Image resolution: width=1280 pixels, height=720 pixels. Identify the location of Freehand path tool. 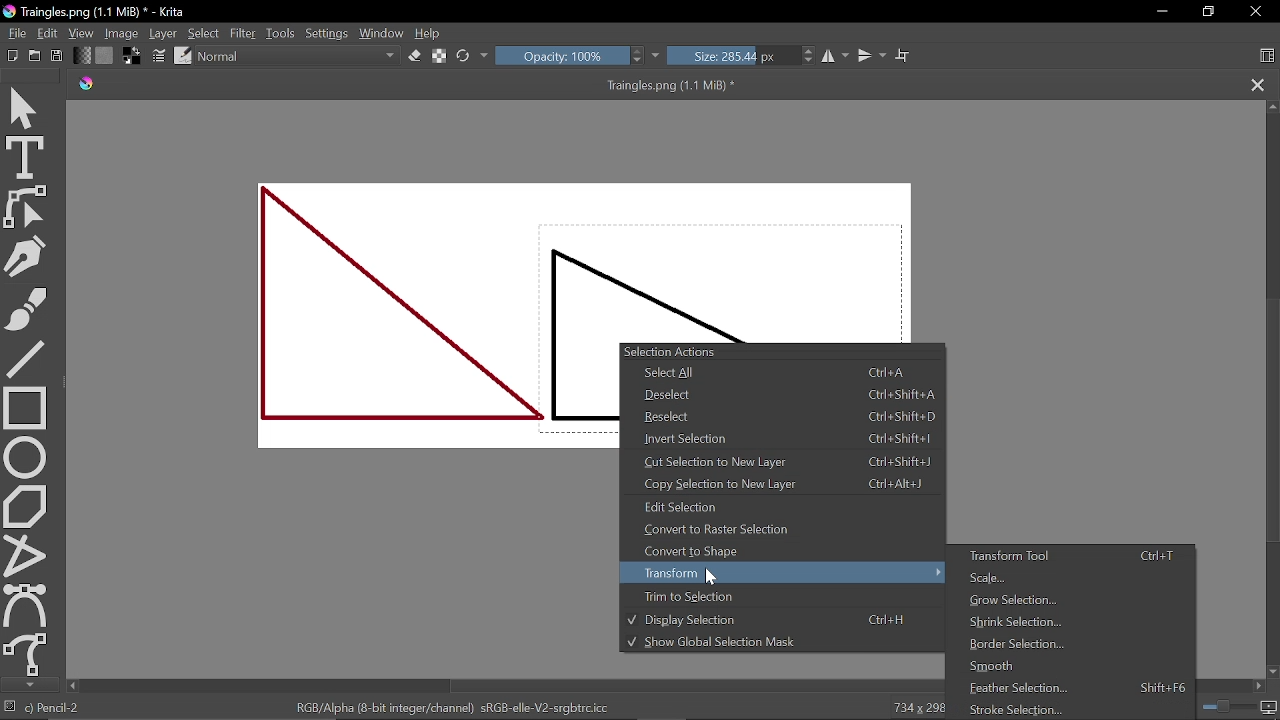
(25, 653).